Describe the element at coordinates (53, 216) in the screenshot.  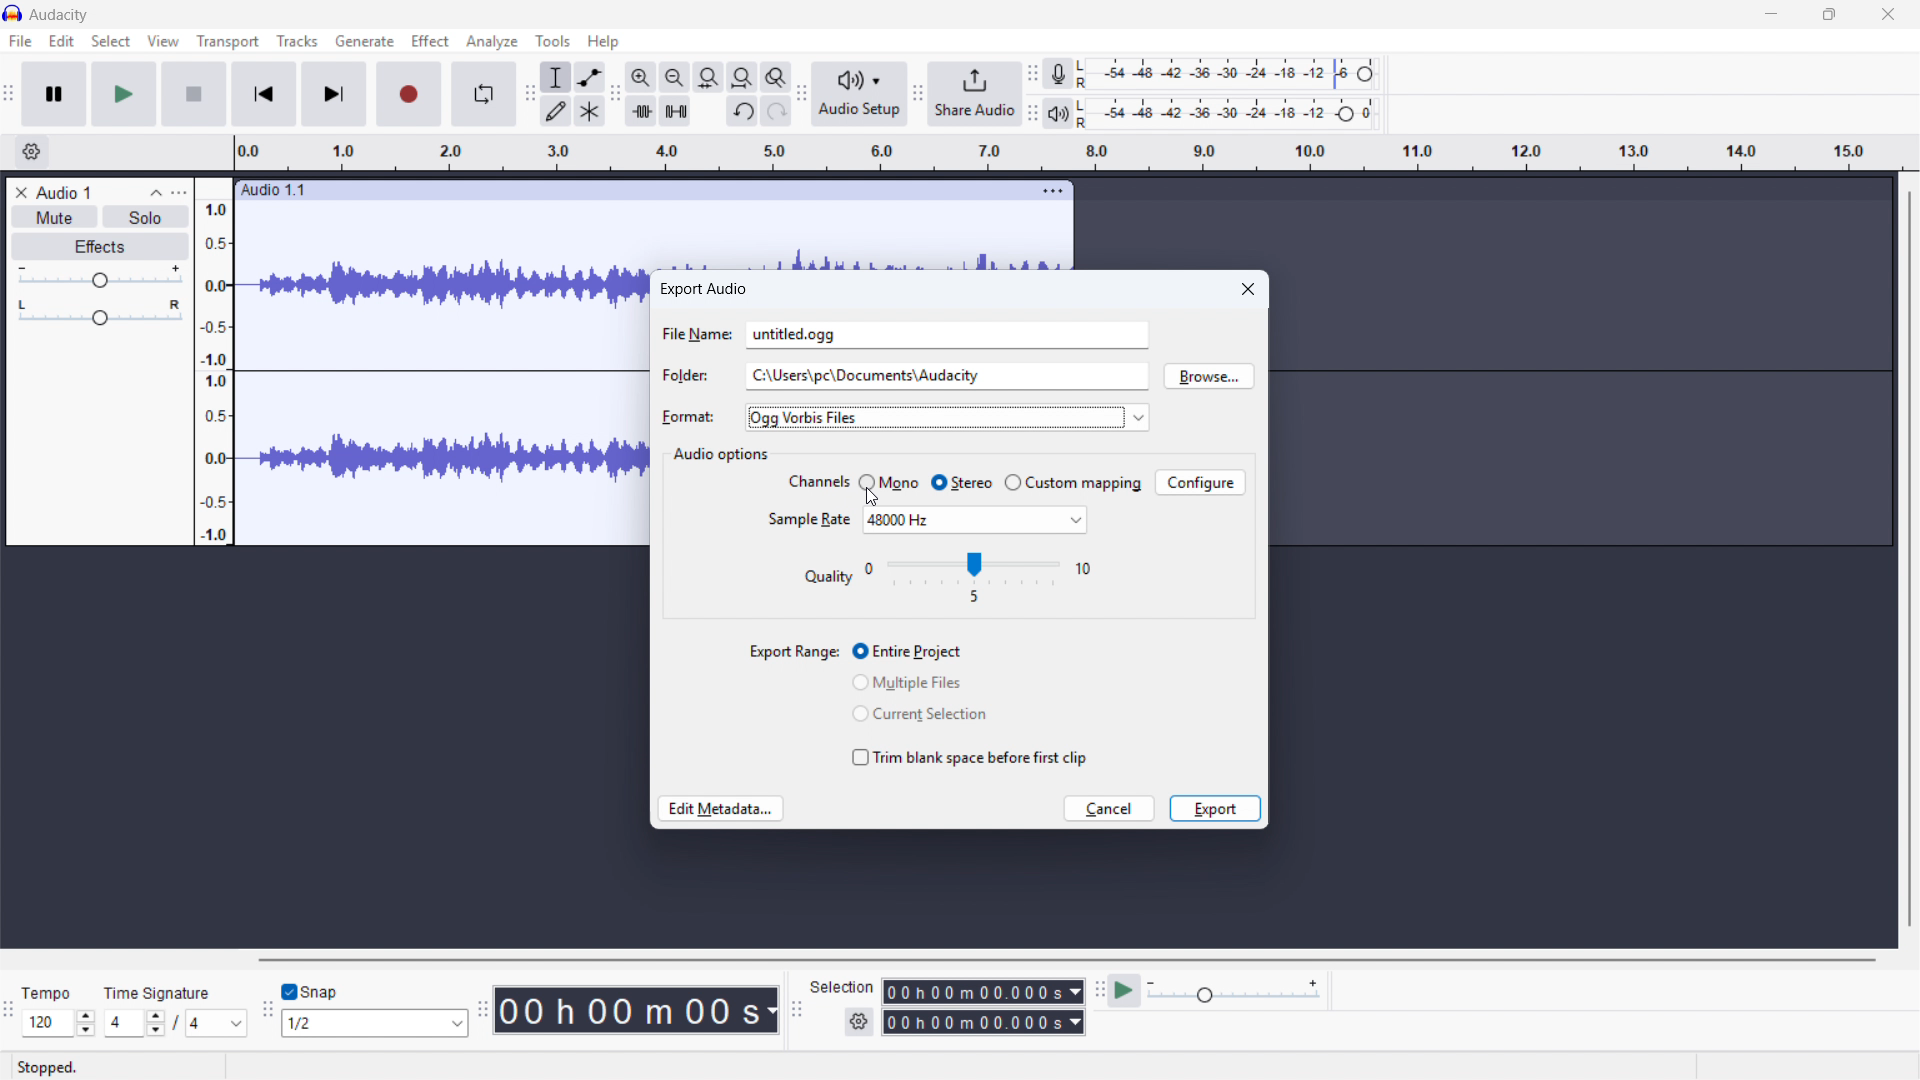
I see `Mute ` at that location.